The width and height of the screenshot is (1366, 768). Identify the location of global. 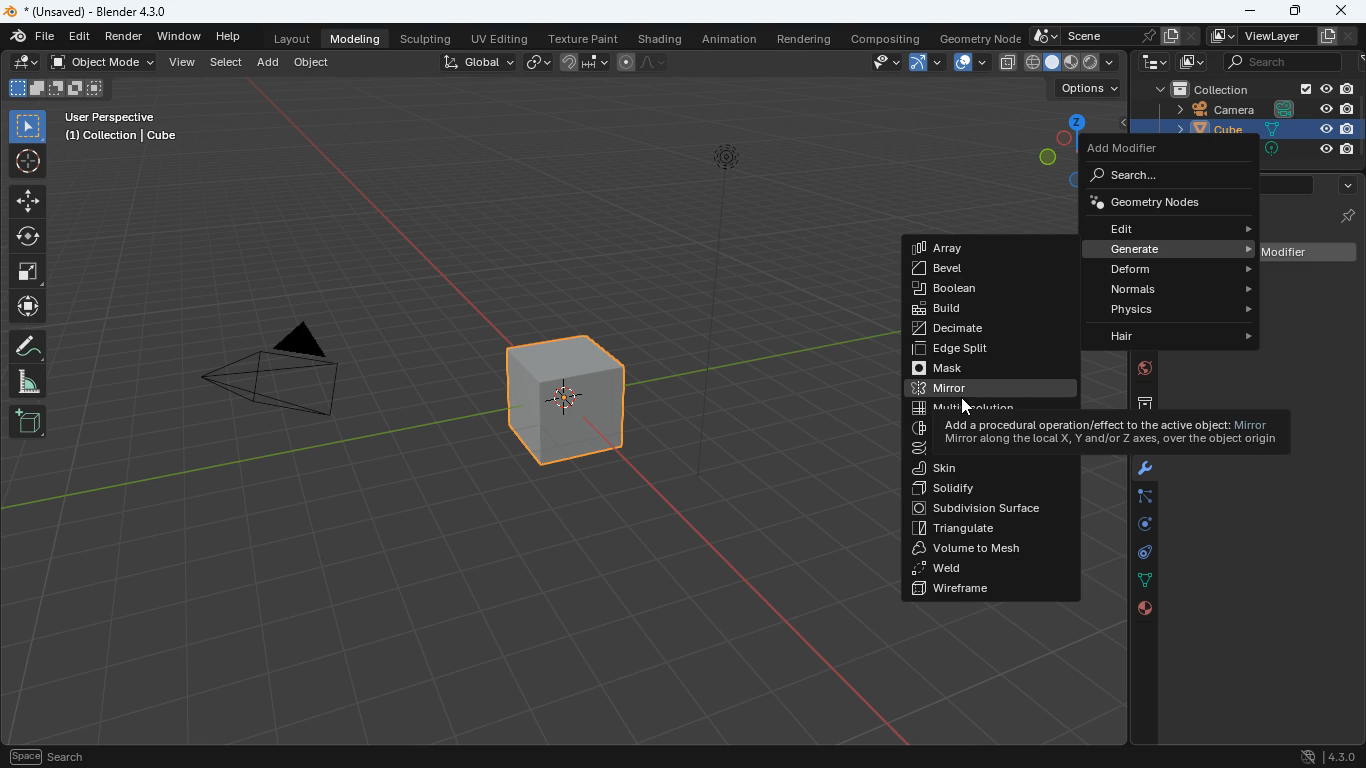
(480, 62).